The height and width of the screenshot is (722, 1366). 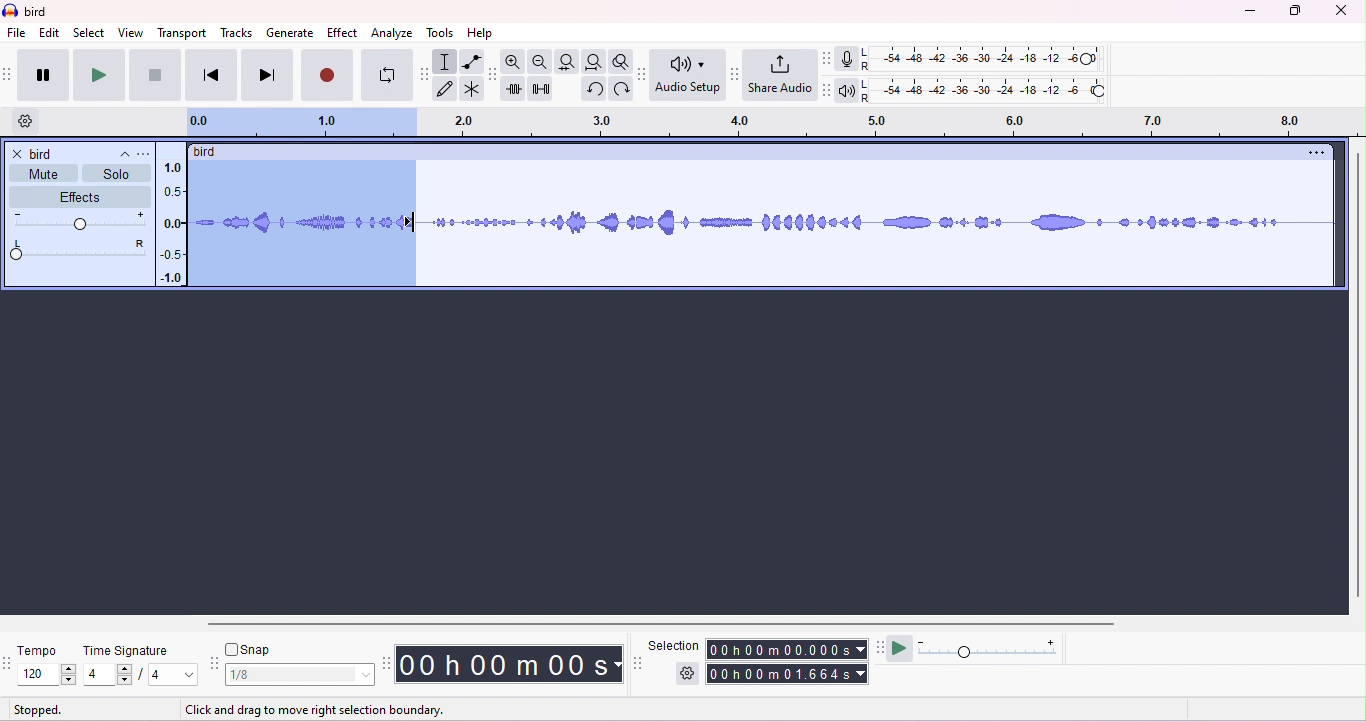 I want to click on pause, so click(x=44, y=75).